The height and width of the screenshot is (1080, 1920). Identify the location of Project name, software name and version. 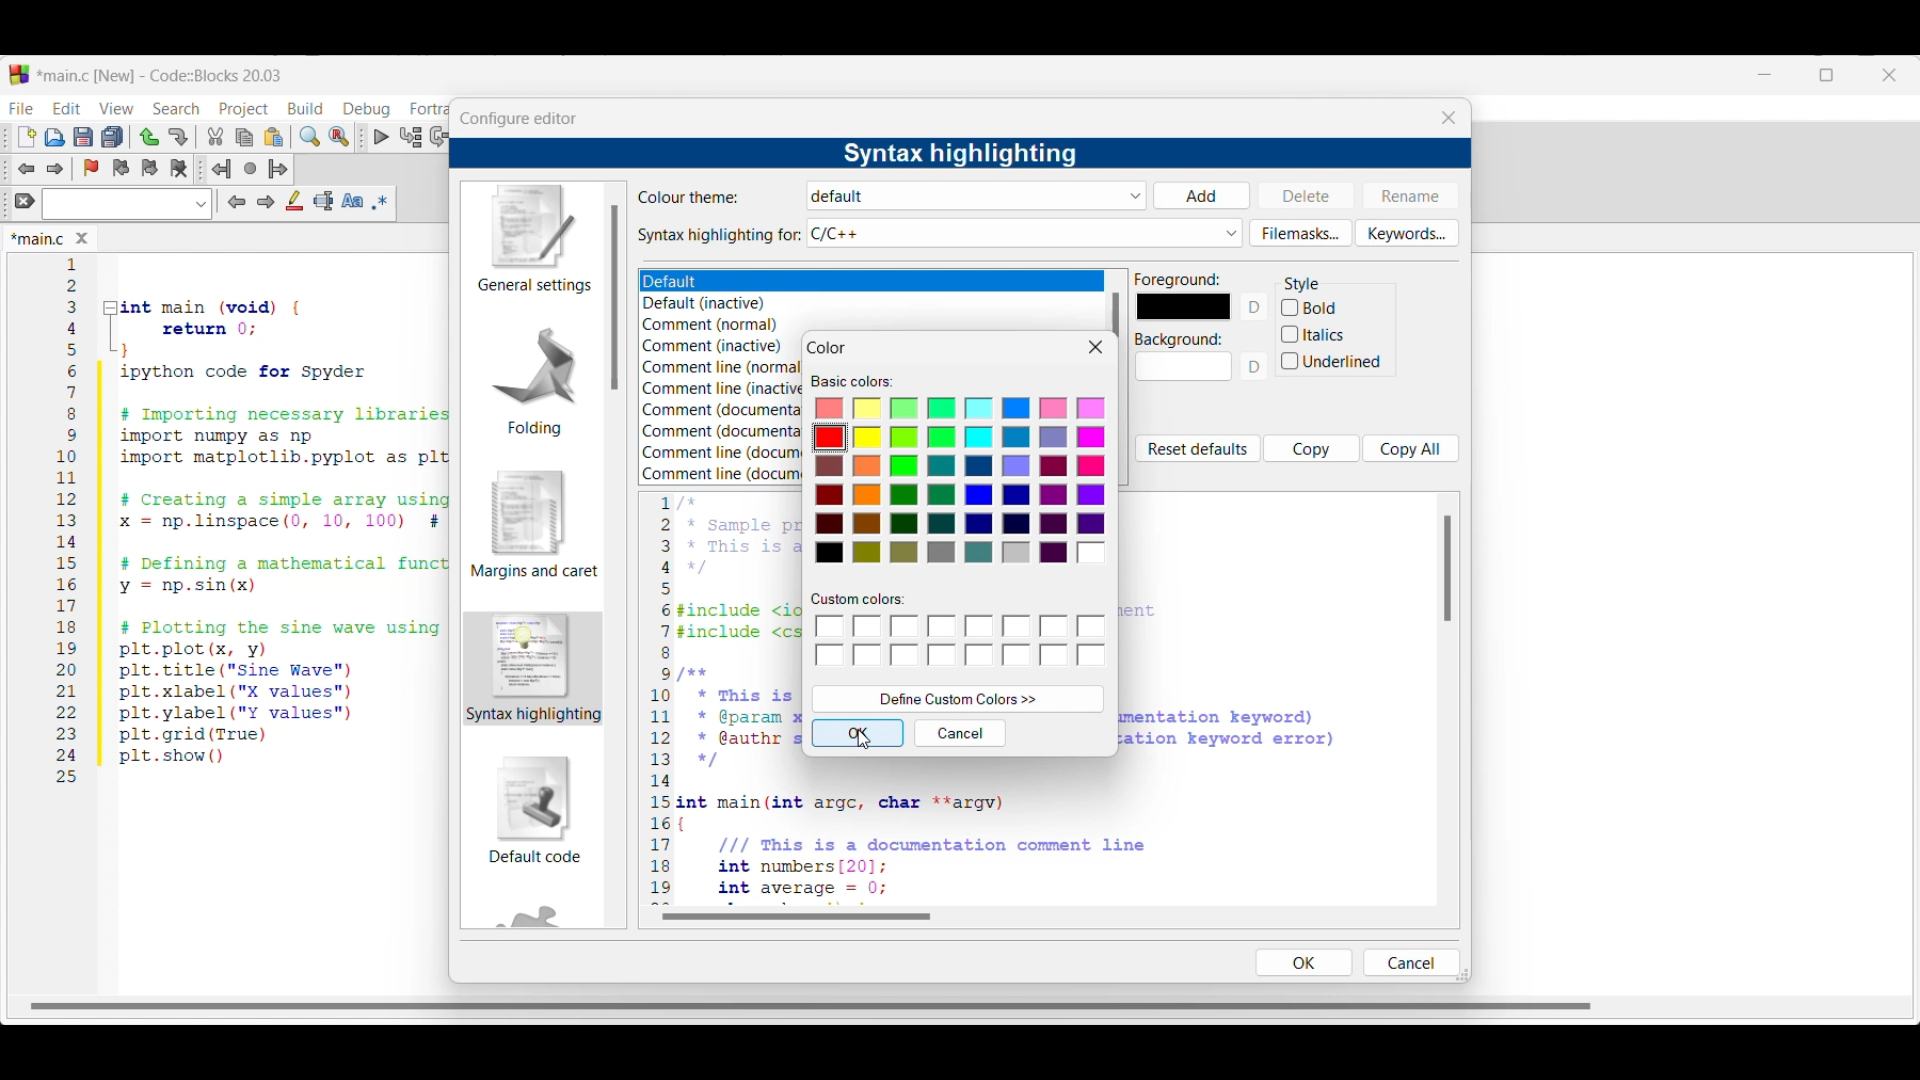
(163, 75).